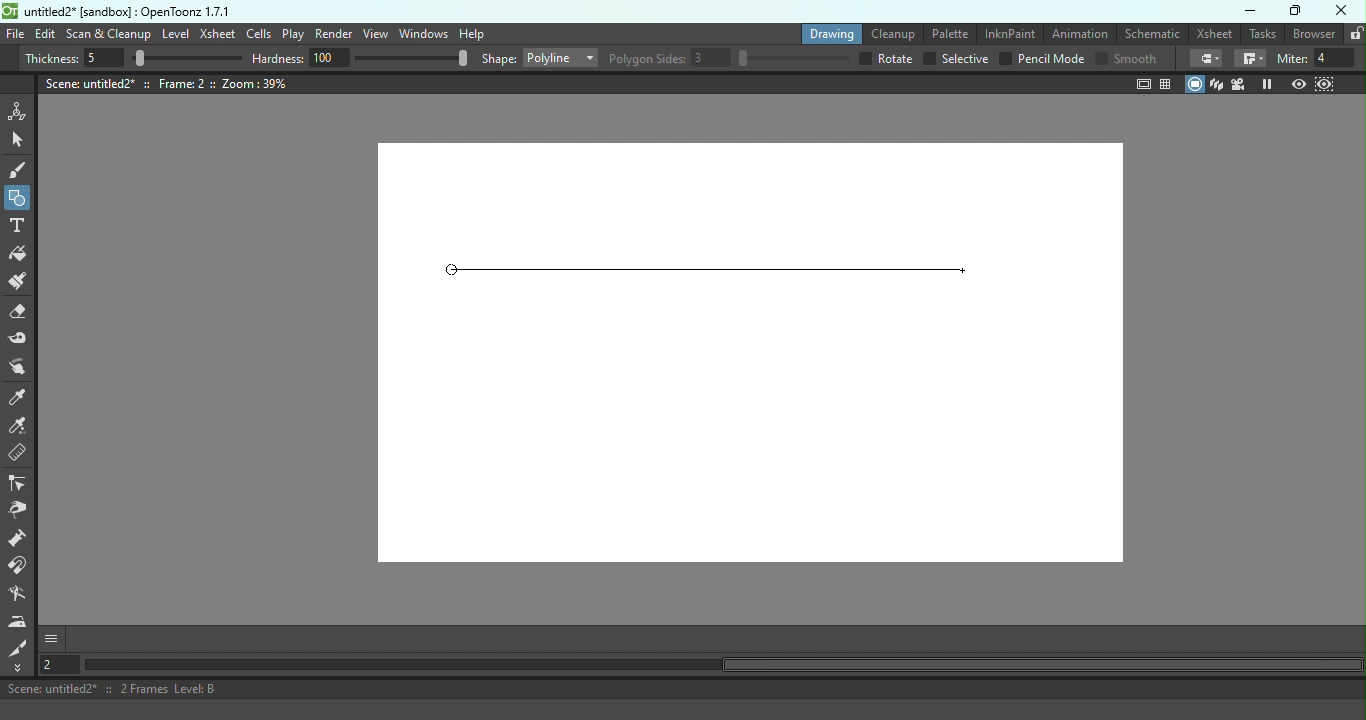 The width and height of the screenshot is (1366, 720). Describe the element at coordinates (1323, 83) in the screenshot. I see `Sub-camera preview` at that location.